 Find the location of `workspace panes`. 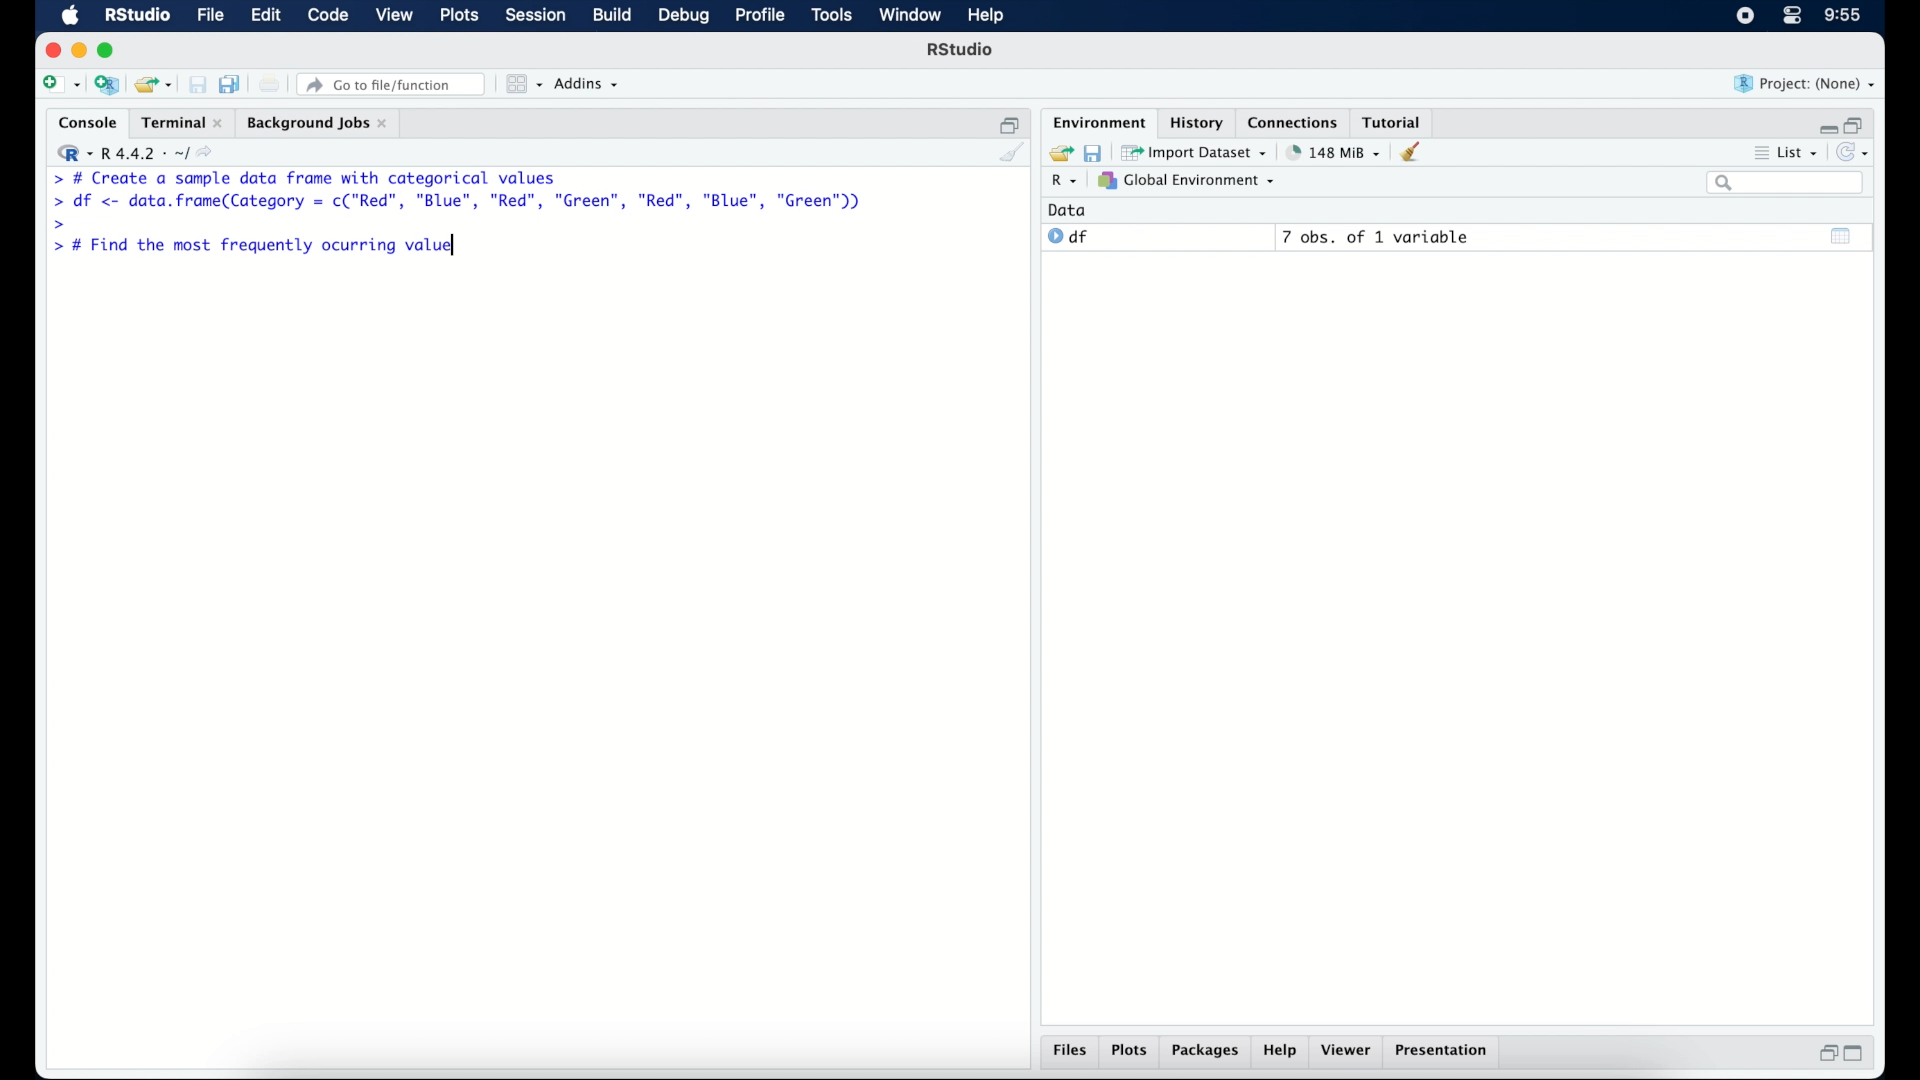

workspace panes is located at coordinates (523, 84).